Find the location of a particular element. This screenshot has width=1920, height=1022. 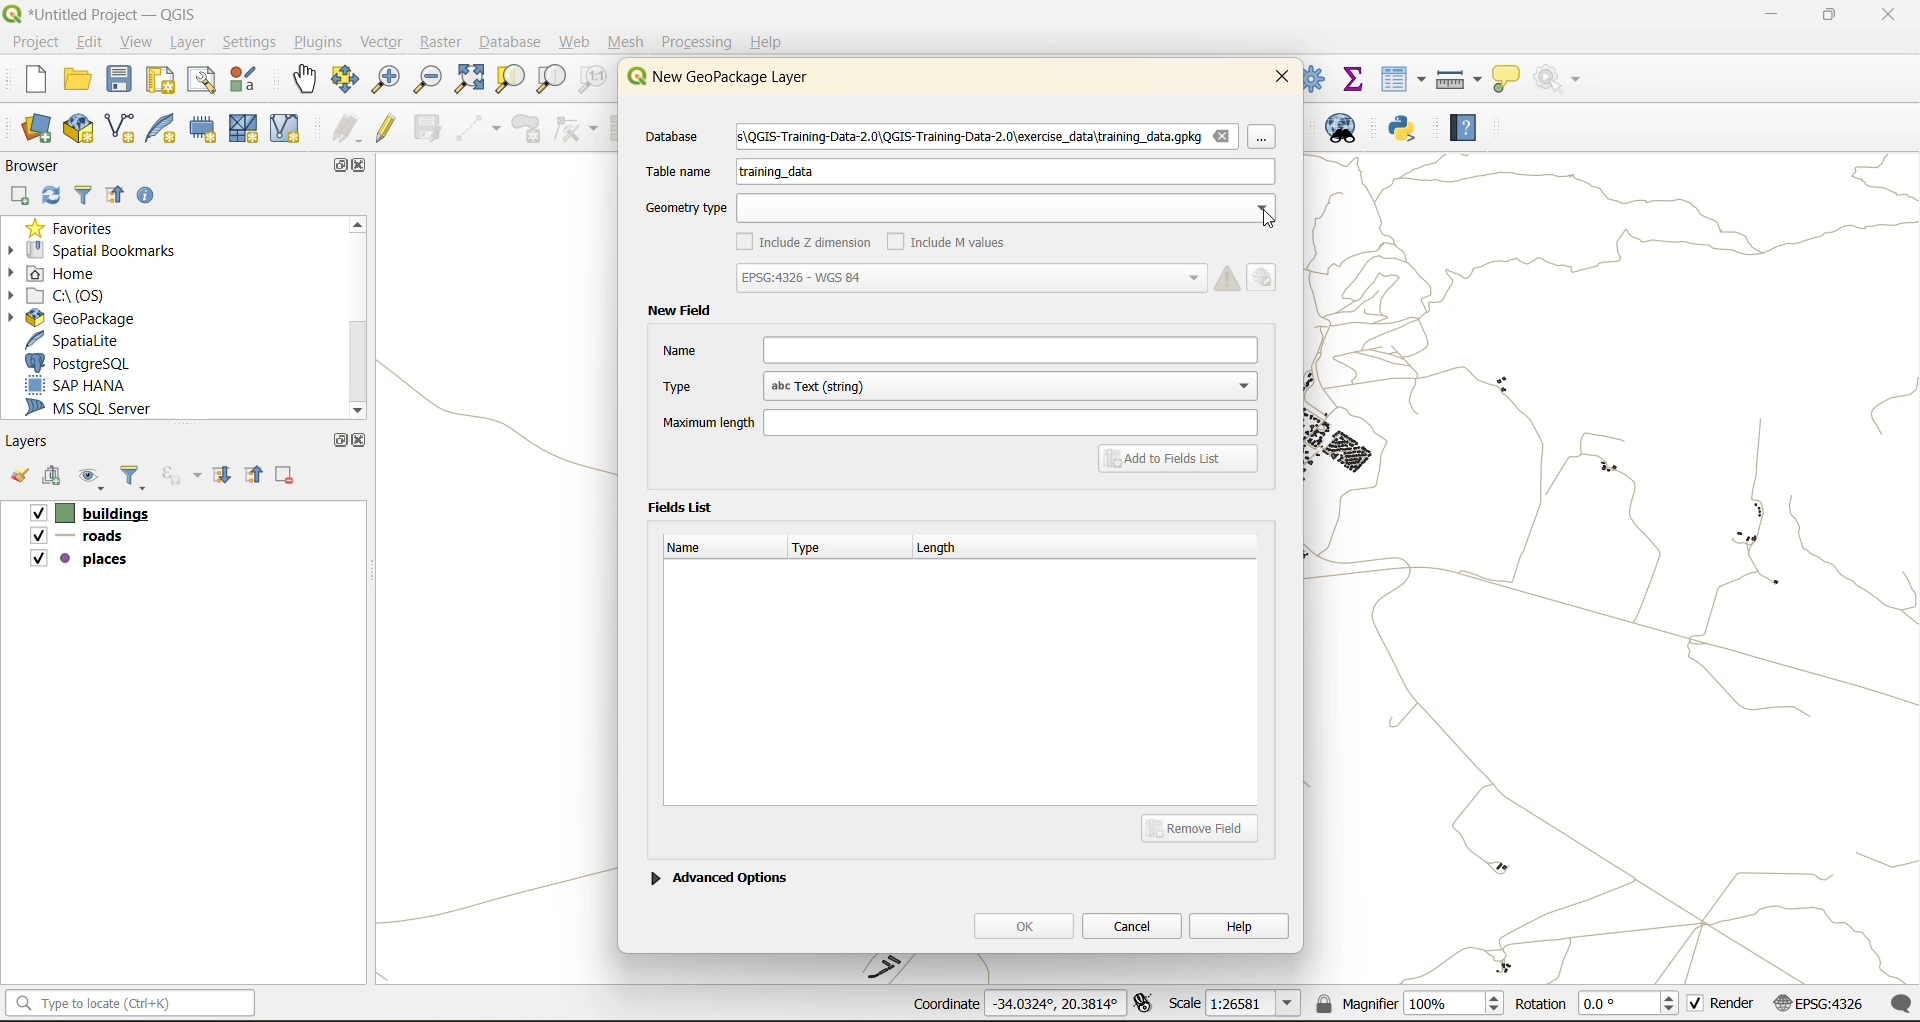

fields list is located at coordinates (685, 505).